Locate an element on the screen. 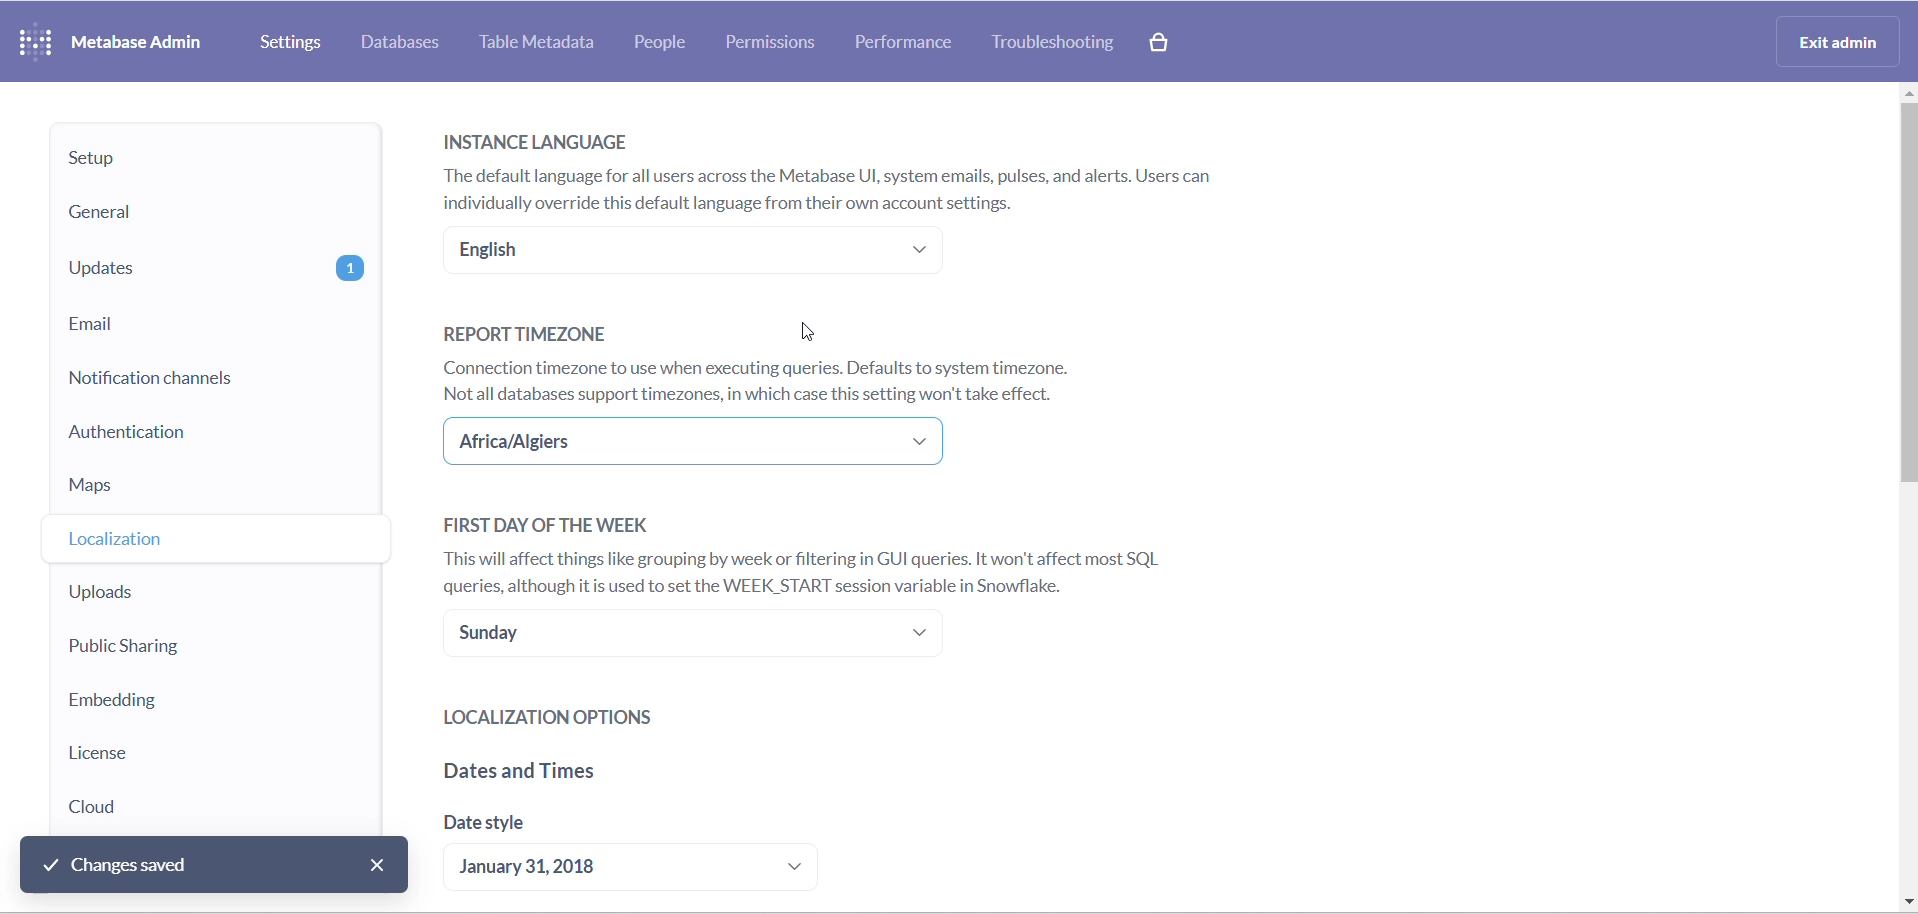 The height and width of the screenshot is (914, 1918). localization options is located at coordinates (647, 717).